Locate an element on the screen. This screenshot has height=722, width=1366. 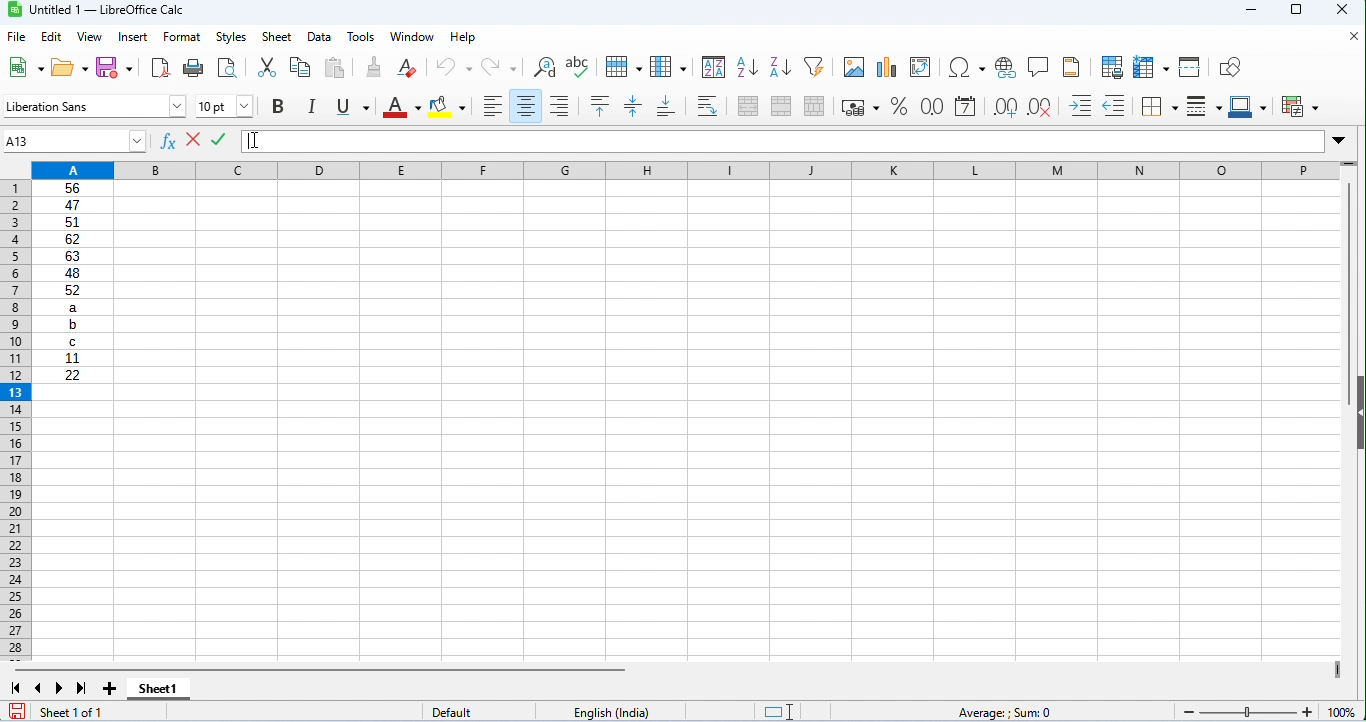
Software logo is located at coordinates (16, 10).